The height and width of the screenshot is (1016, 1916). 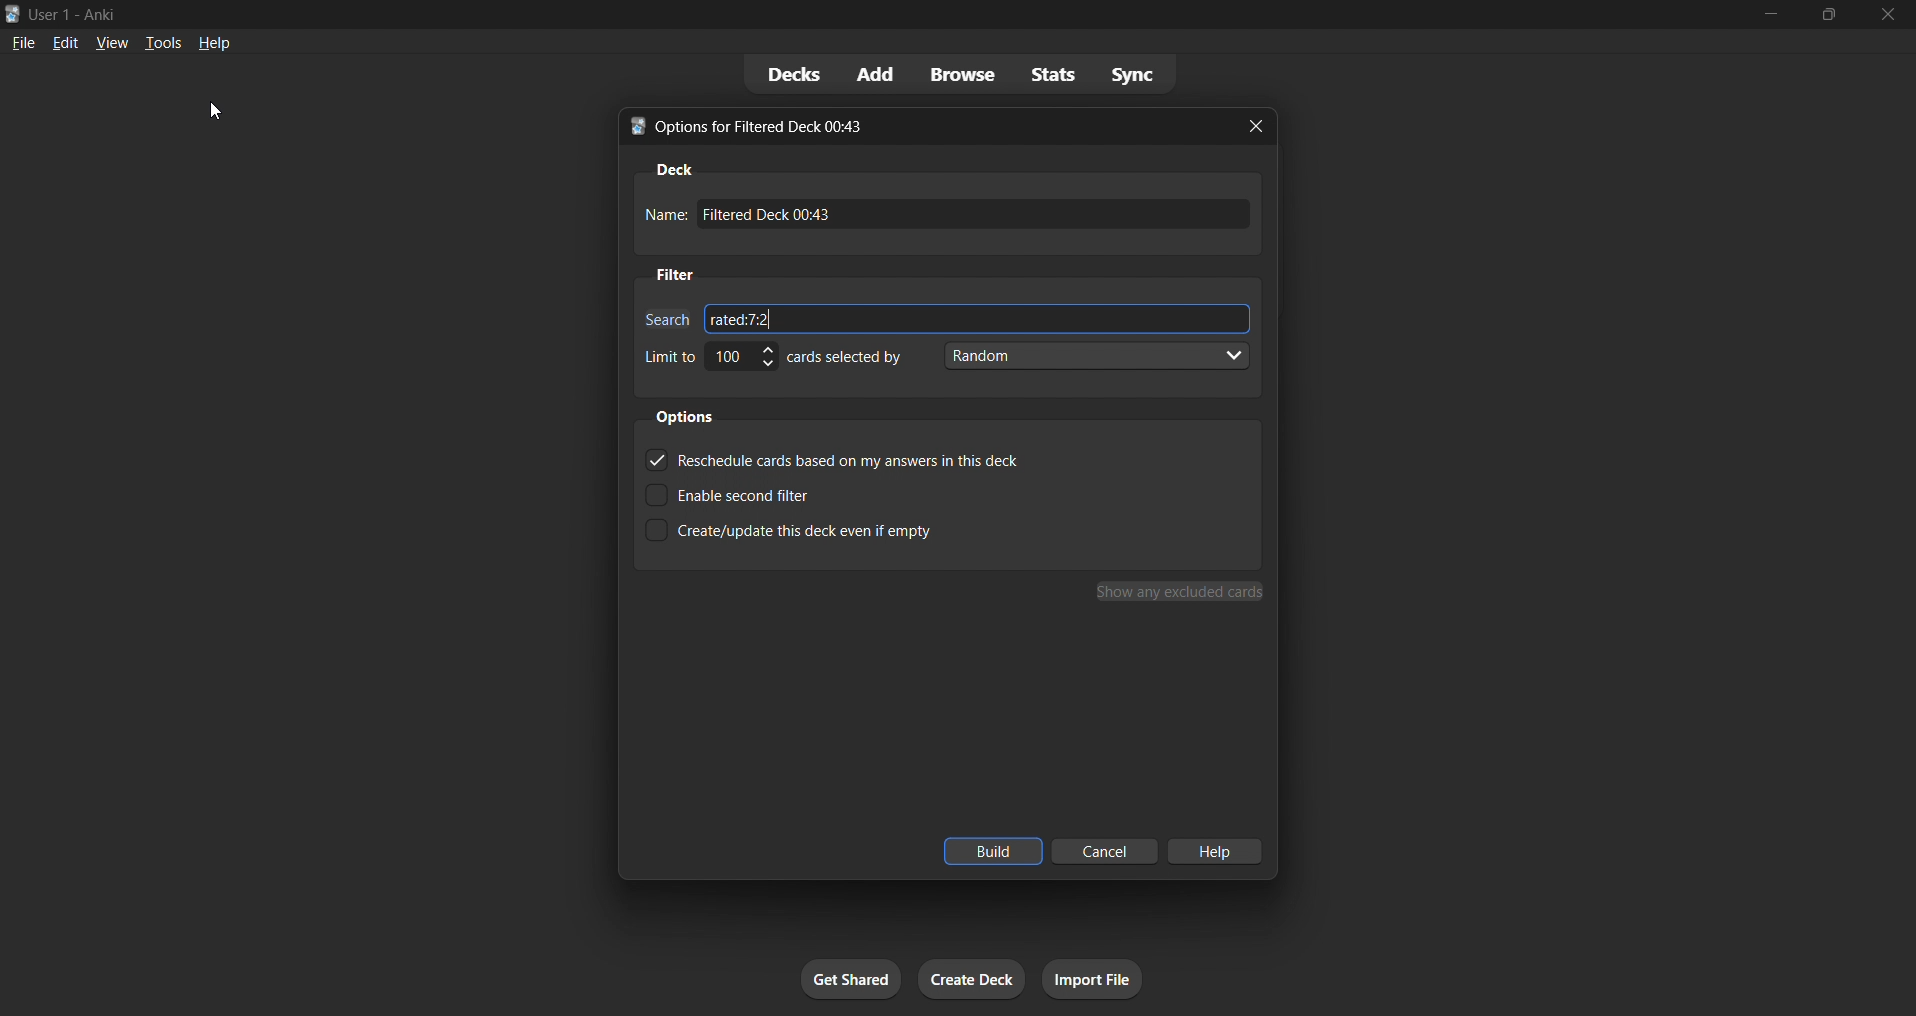 What do you see at coordinates (981, 218) in the screenshot?
I see `filtered deck 00:43` at bounding box center [981, 218].